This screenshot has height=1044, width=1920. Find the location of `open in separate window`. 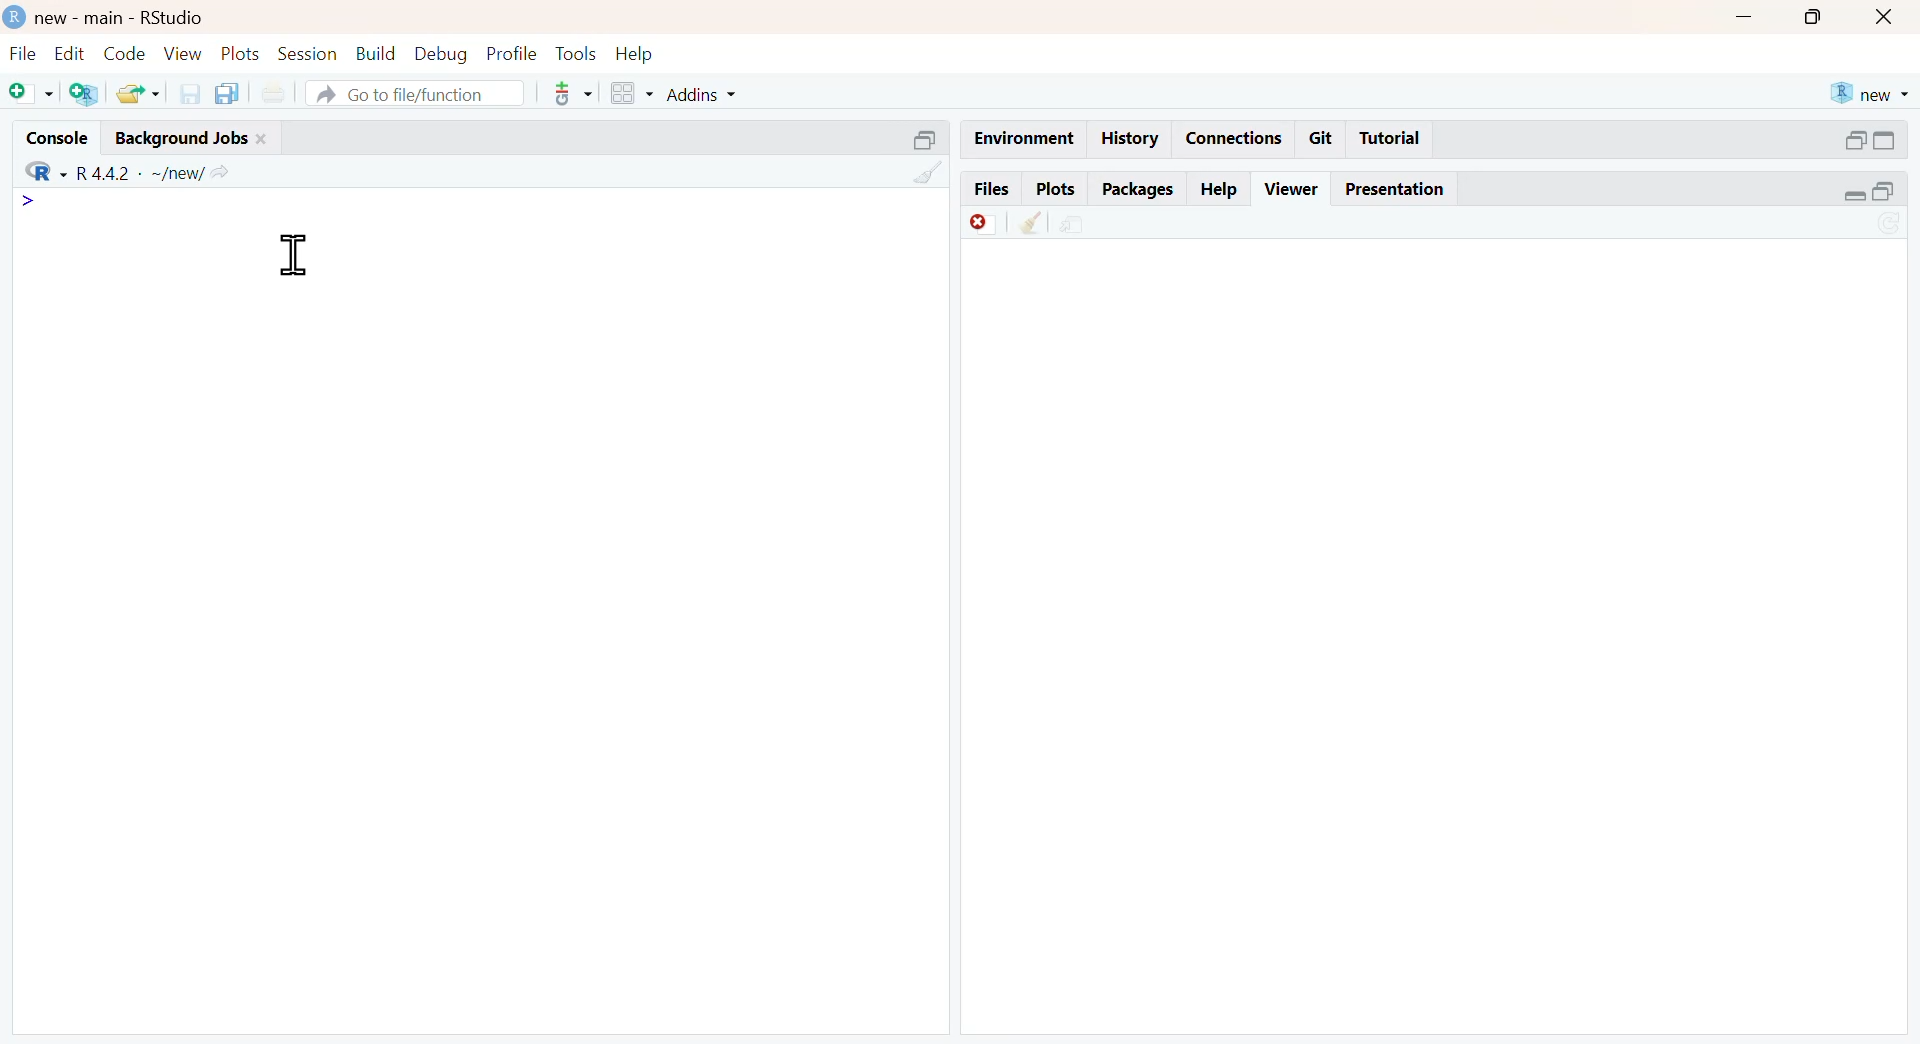

open in separate window is located at coordinates (1856, 141).